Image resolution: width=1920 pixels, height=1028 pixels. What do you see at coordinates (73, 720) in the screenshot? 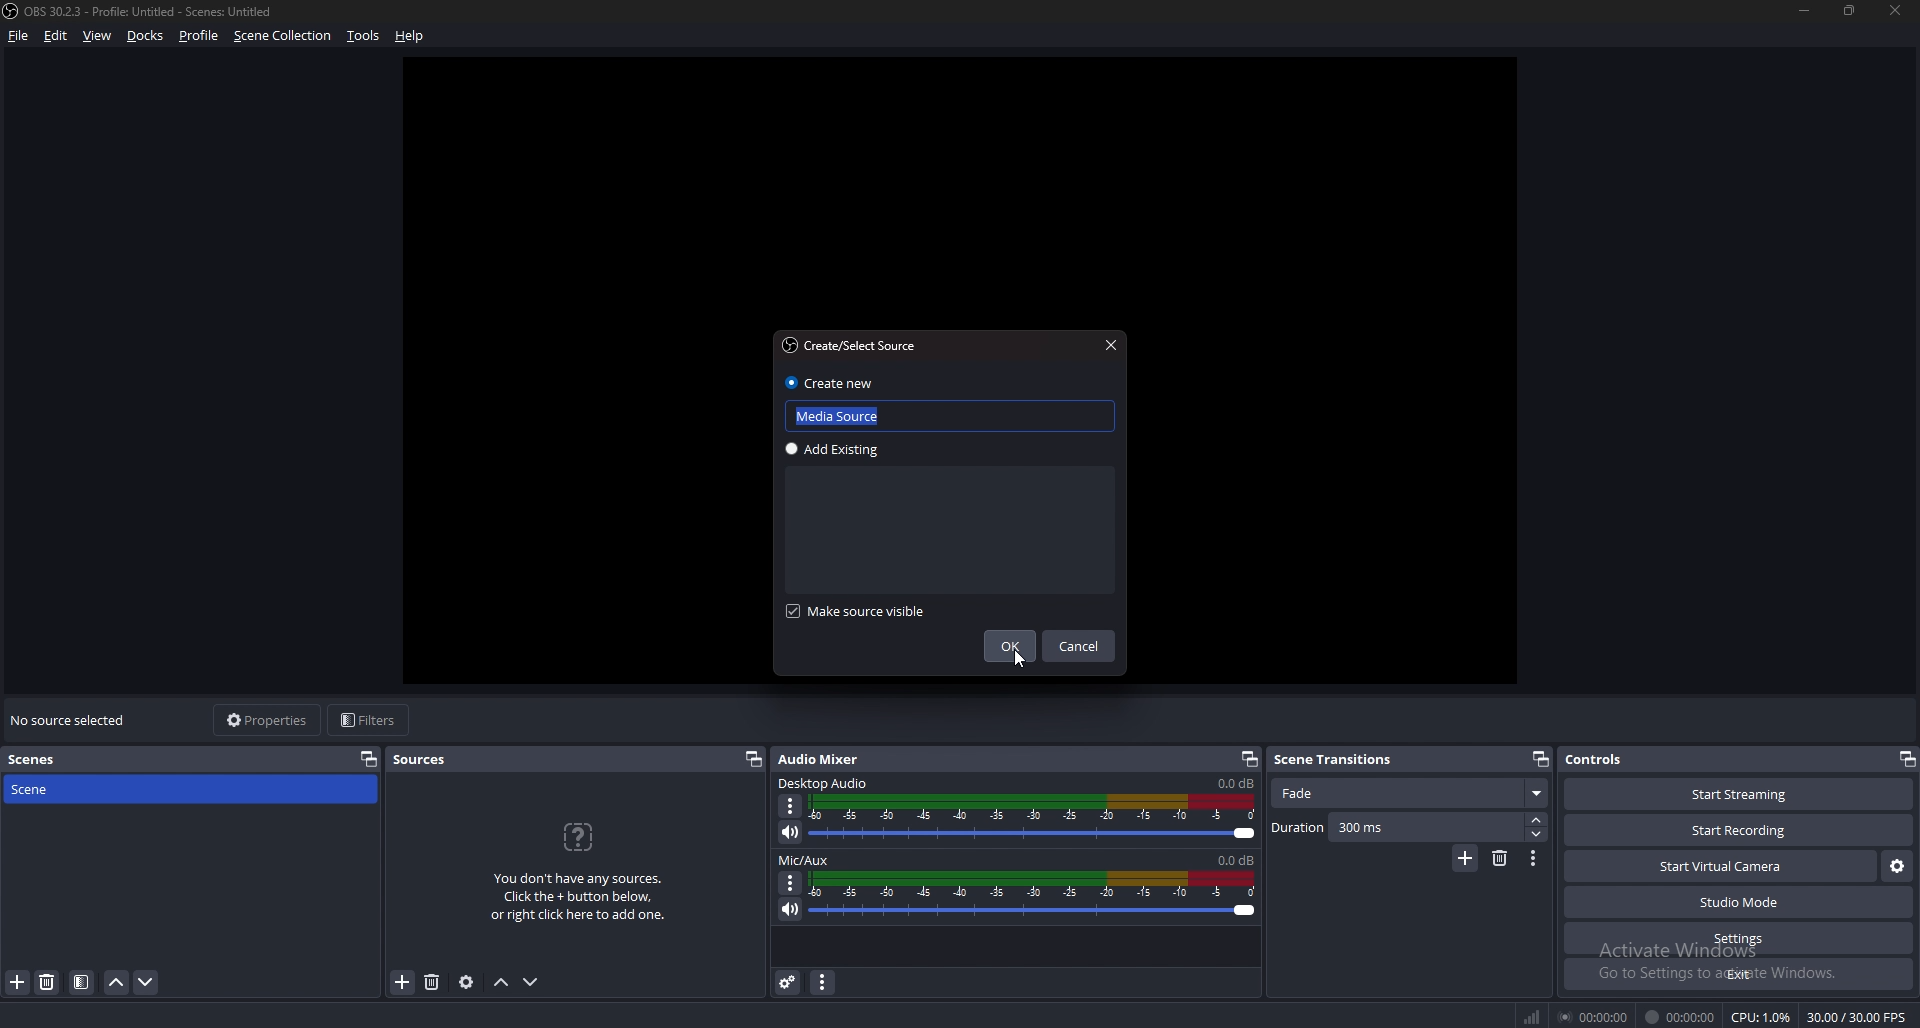
I see `No source selected` at bounding box center [73, 720].